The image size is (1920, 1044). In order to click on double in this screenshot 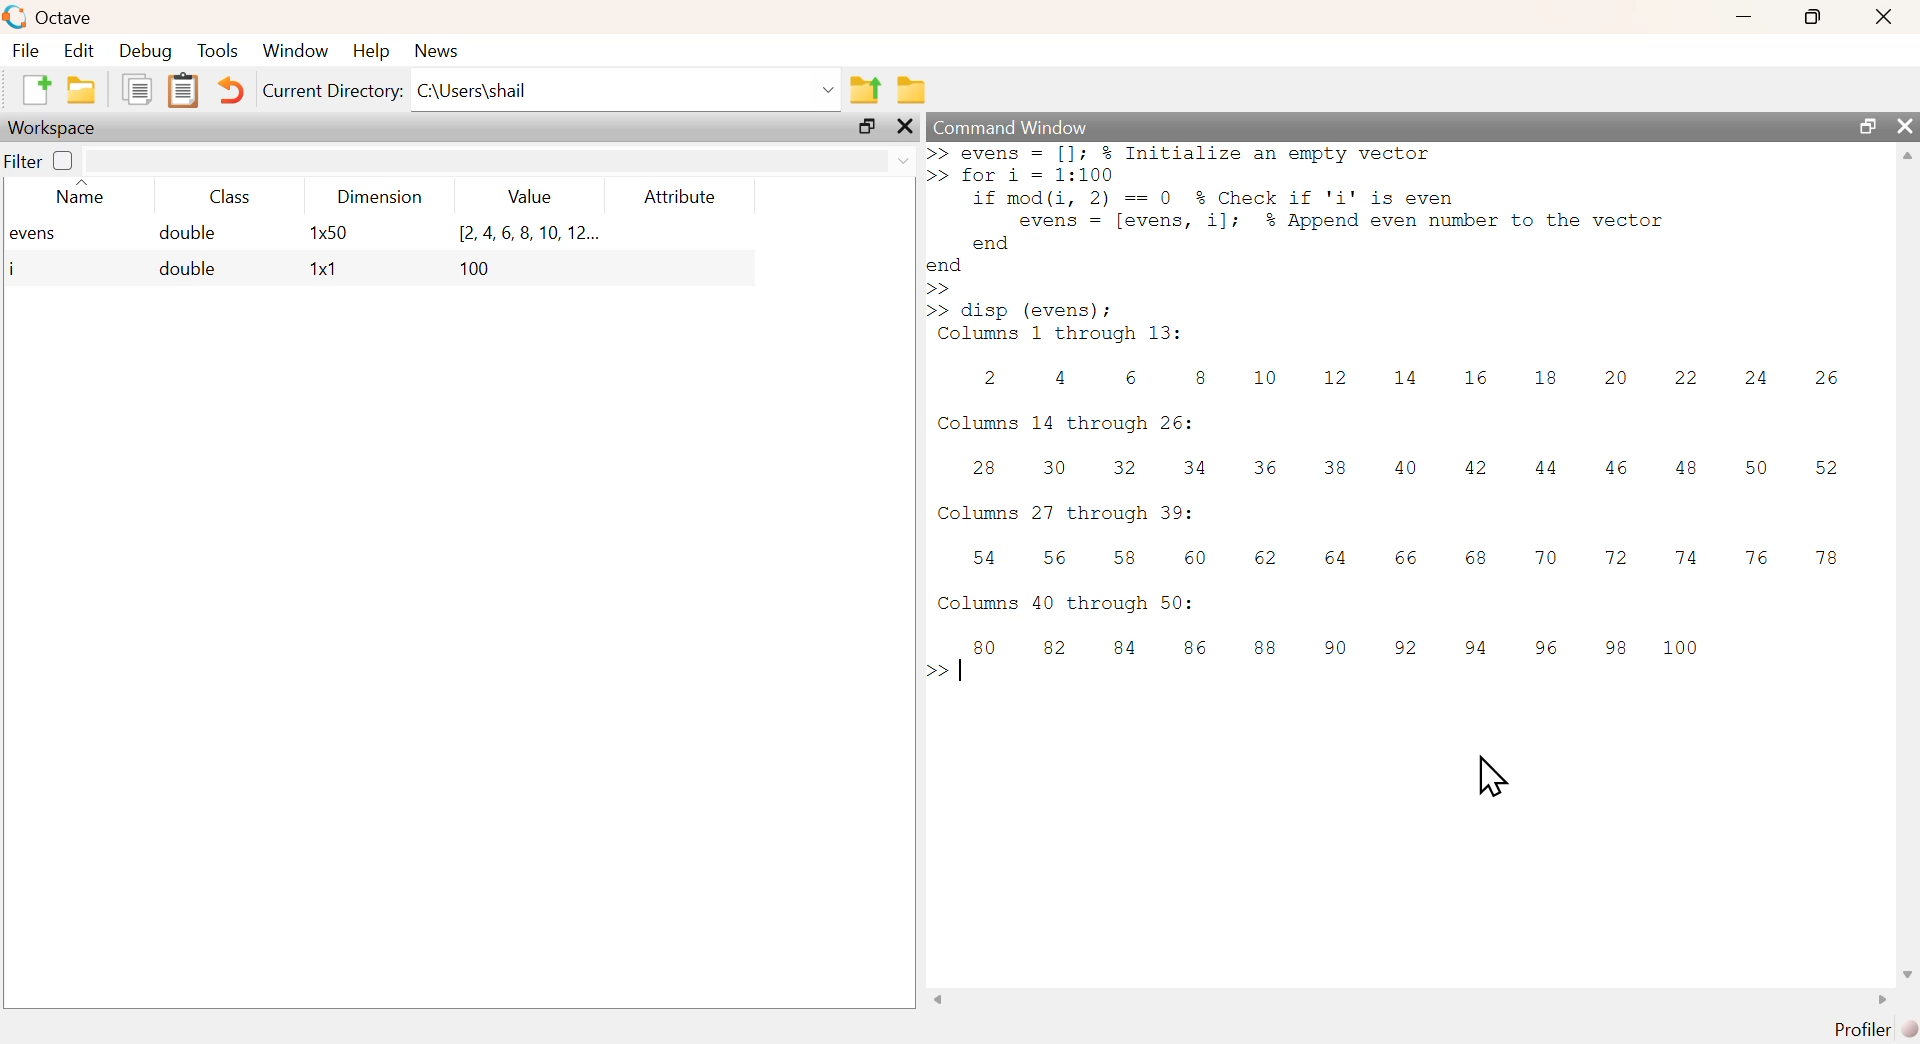, I will do `click(189, 270)`.